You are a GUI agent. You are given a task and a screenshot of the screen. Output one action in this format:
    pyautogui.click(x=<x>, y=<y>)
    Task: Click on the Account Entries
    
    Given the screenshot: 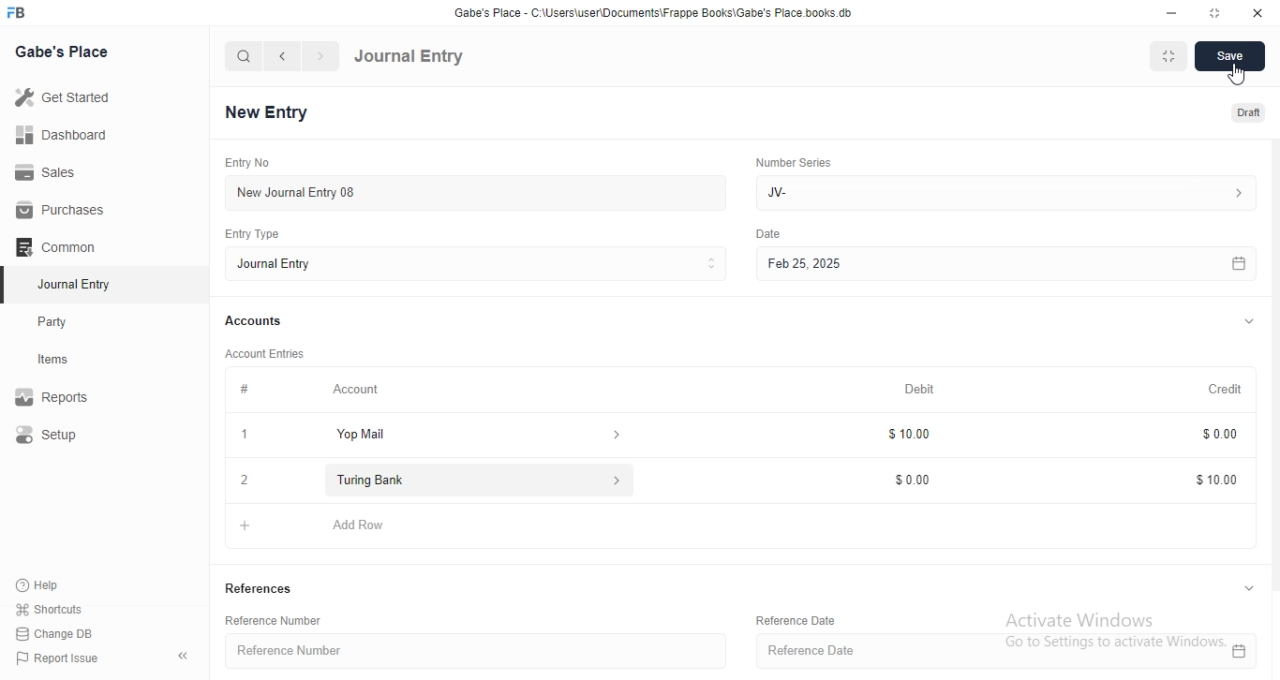 What is the action you would take?
    pyautogui.click(x=267, y=354)
    